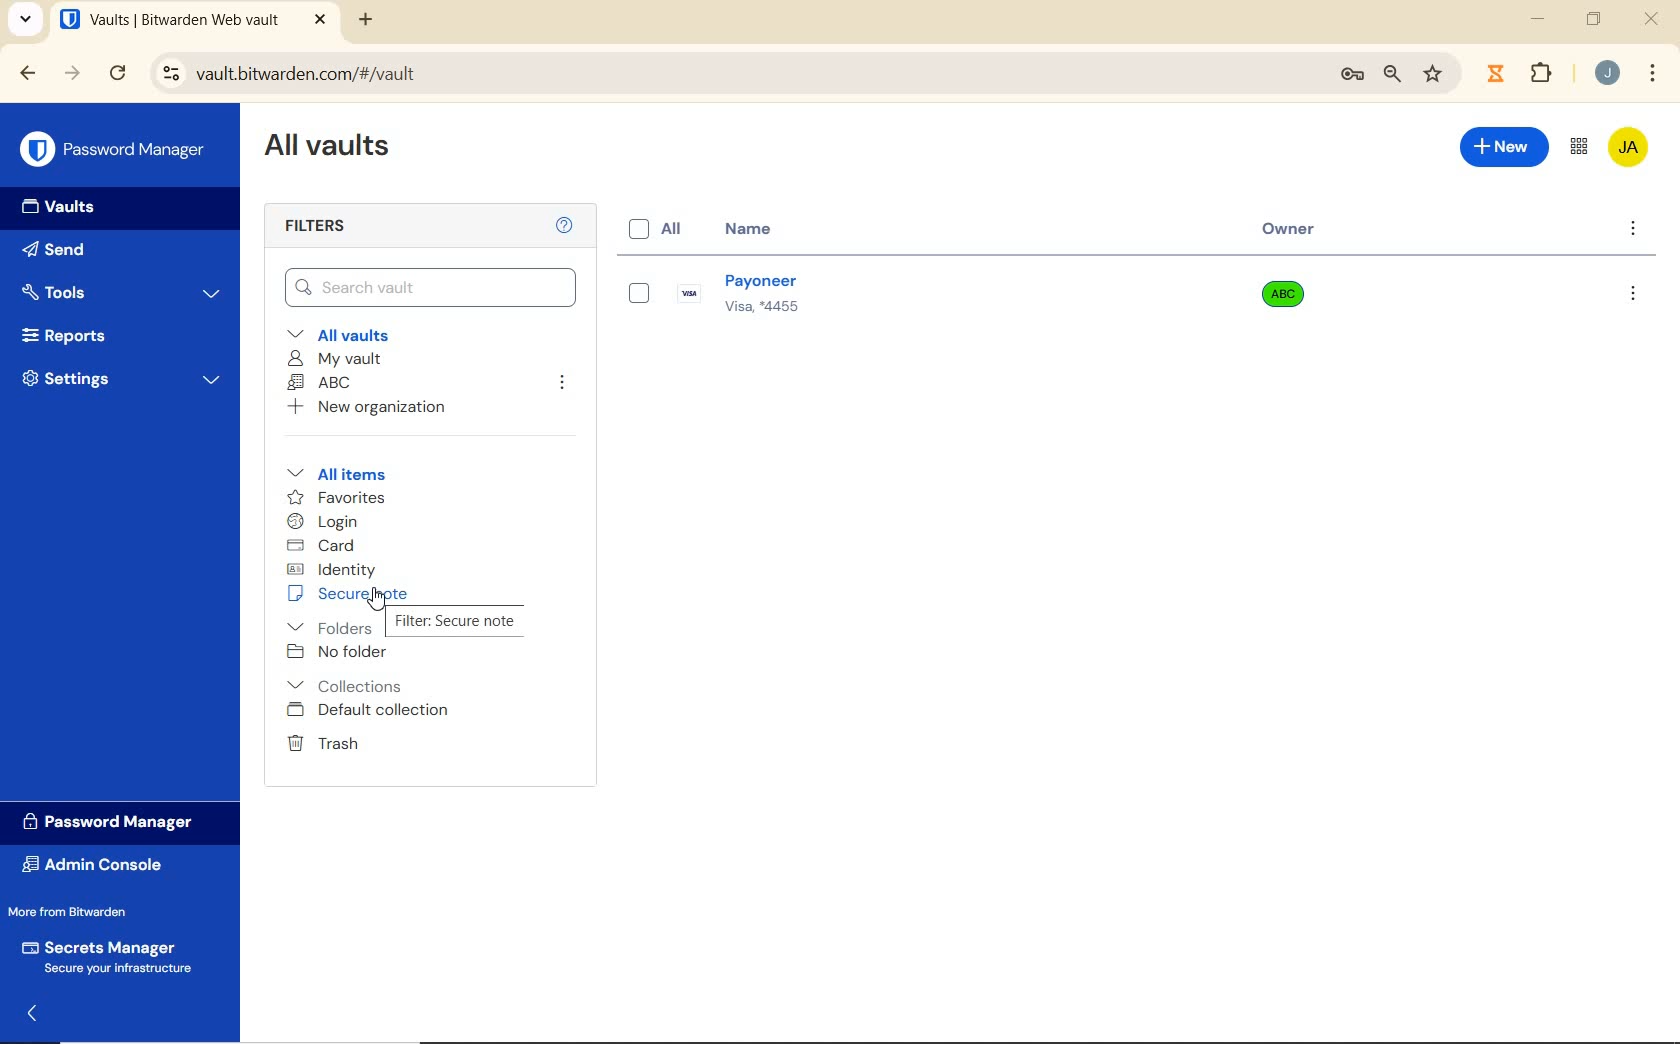  I want to click on toggle between admin console and password manager, so click(1579, 148).